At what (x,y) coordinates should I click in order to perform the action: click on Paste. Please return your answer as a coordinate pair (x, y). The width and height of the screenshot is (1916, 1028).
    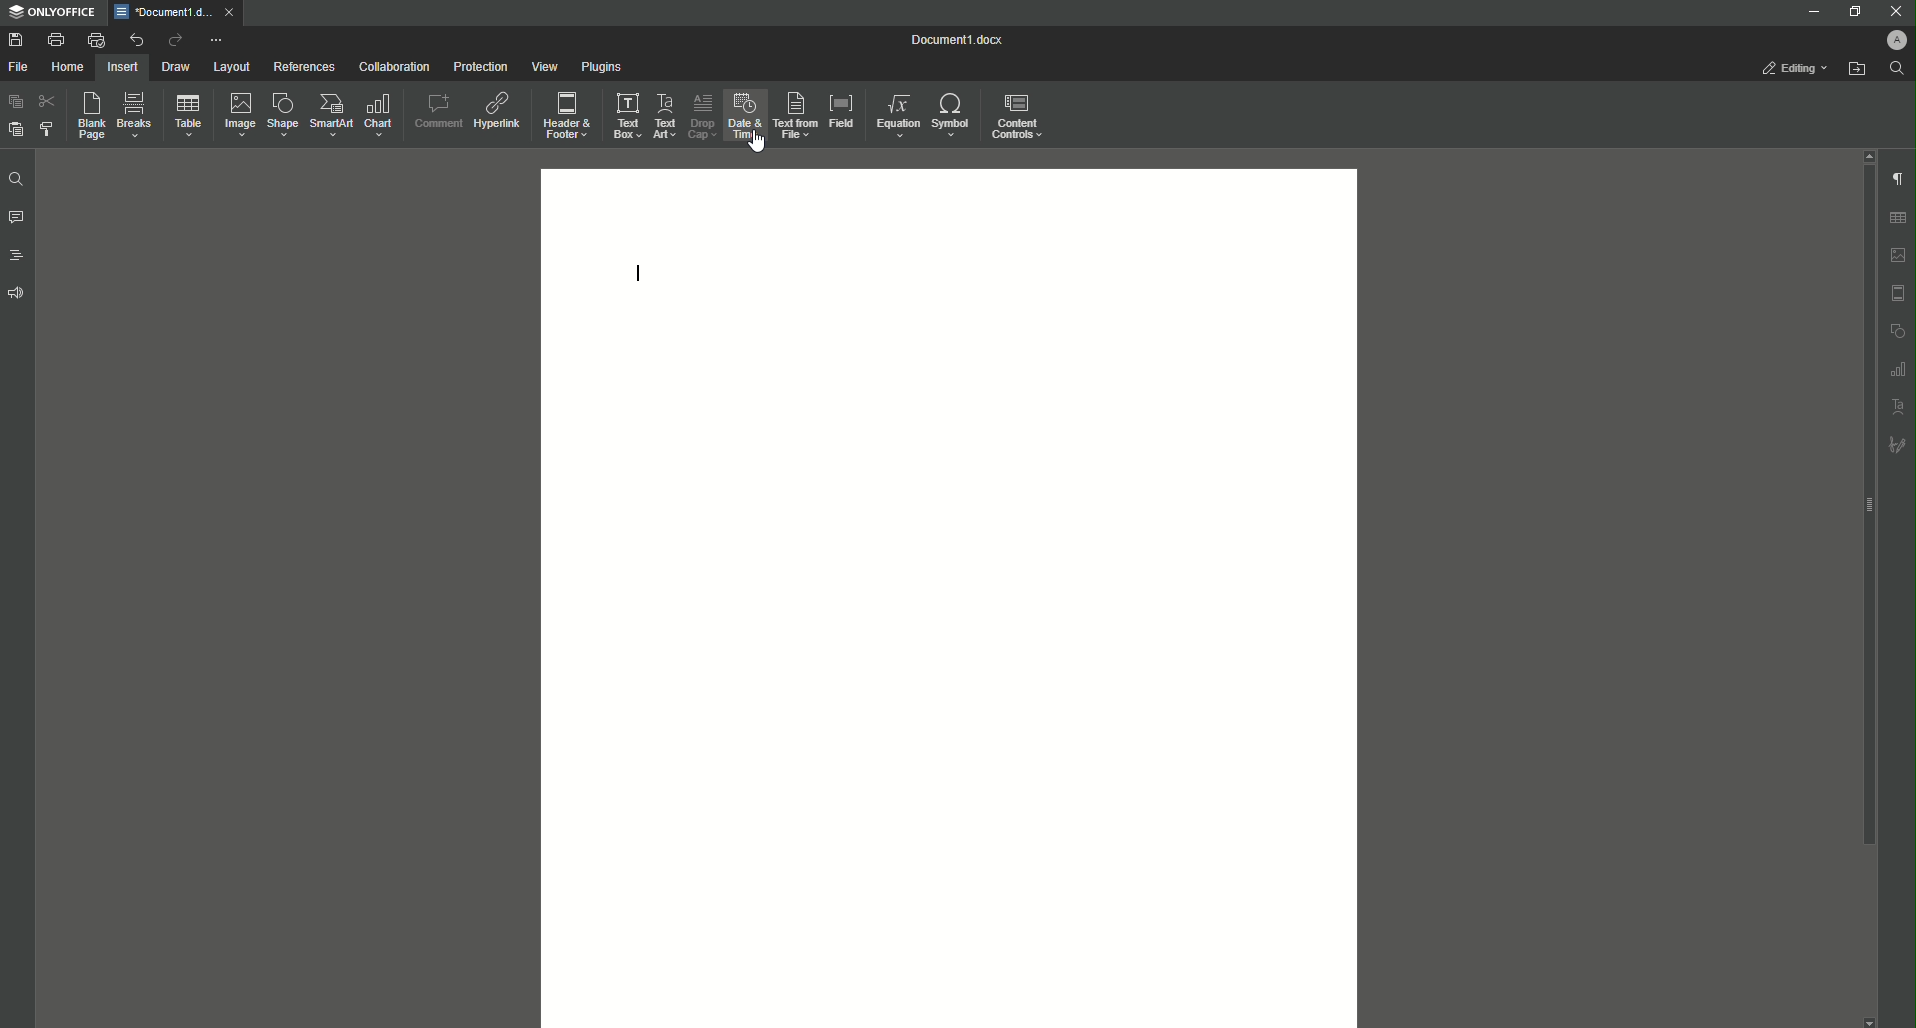
    Looking at the image, I should click on (14, 102).